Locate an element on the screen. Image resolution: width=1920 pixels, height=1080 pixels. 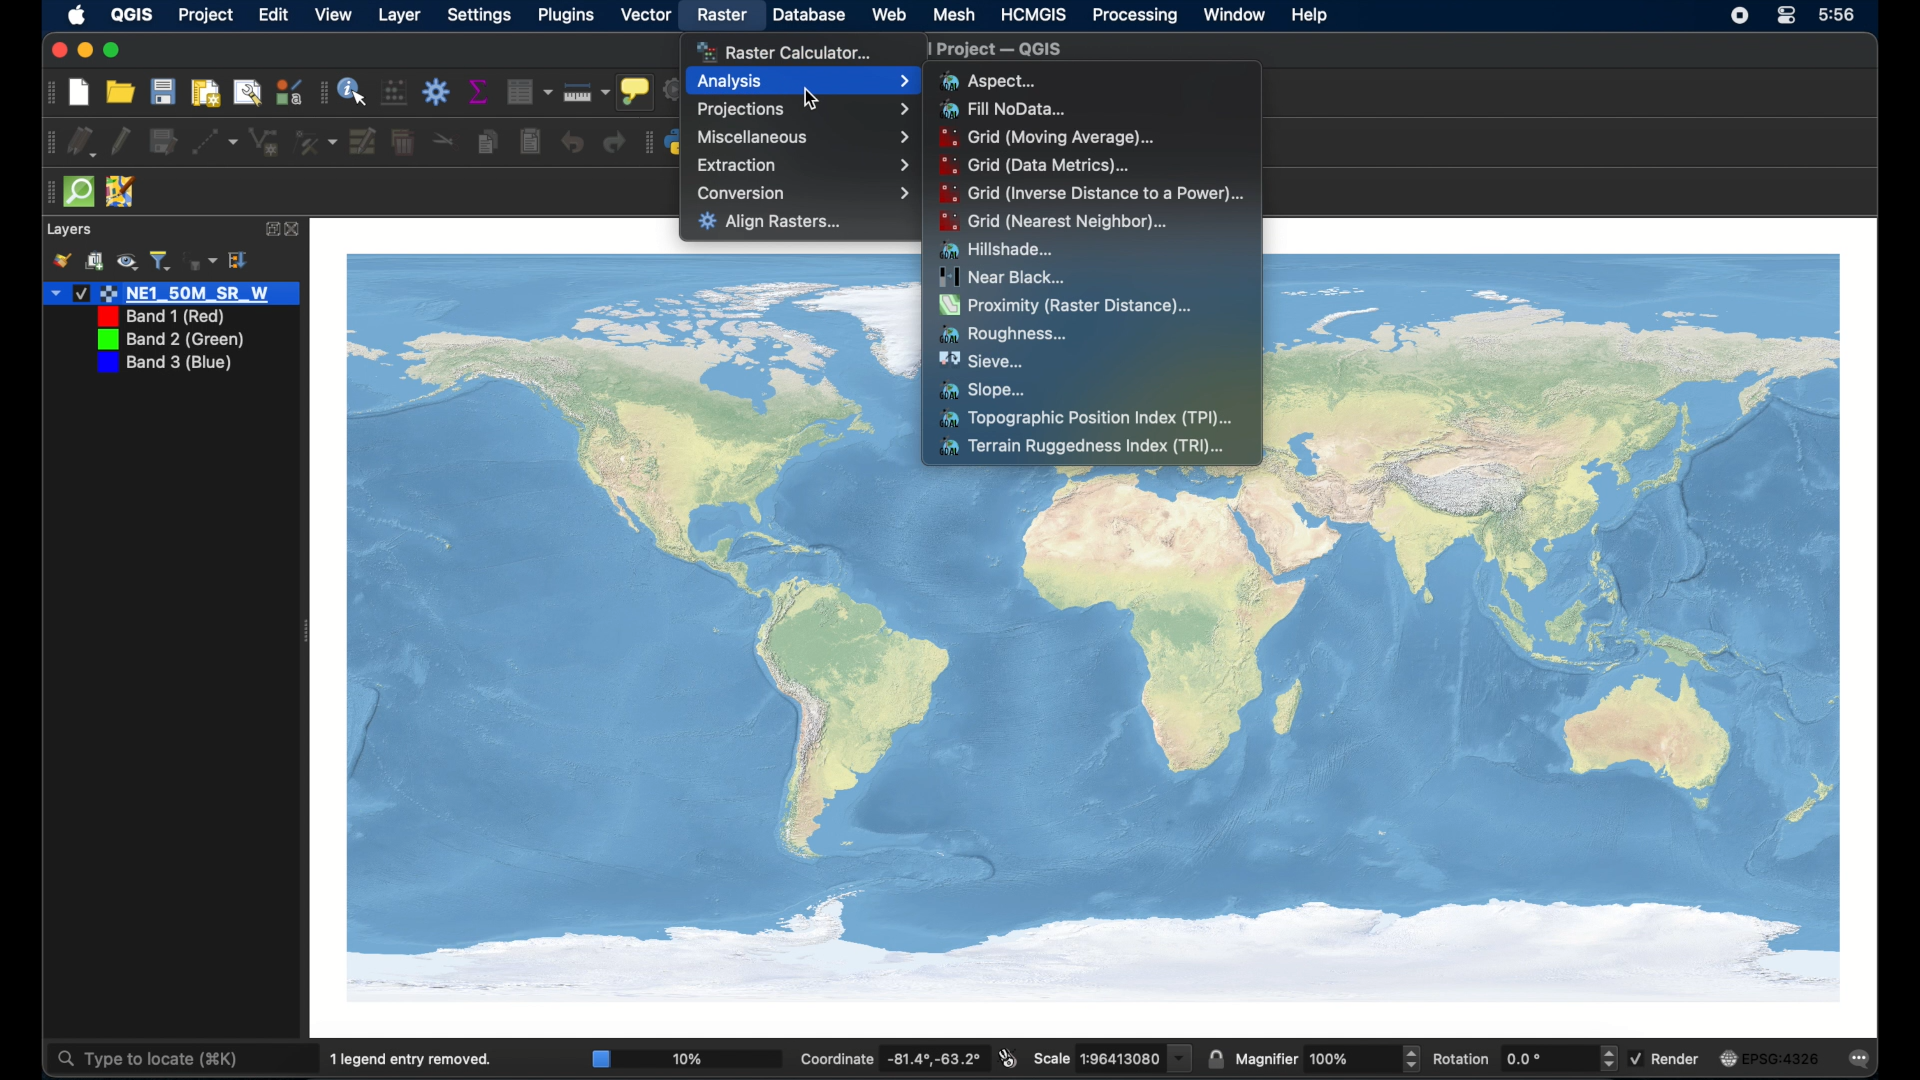
show statistical summary is located at coordinates (477, 91).